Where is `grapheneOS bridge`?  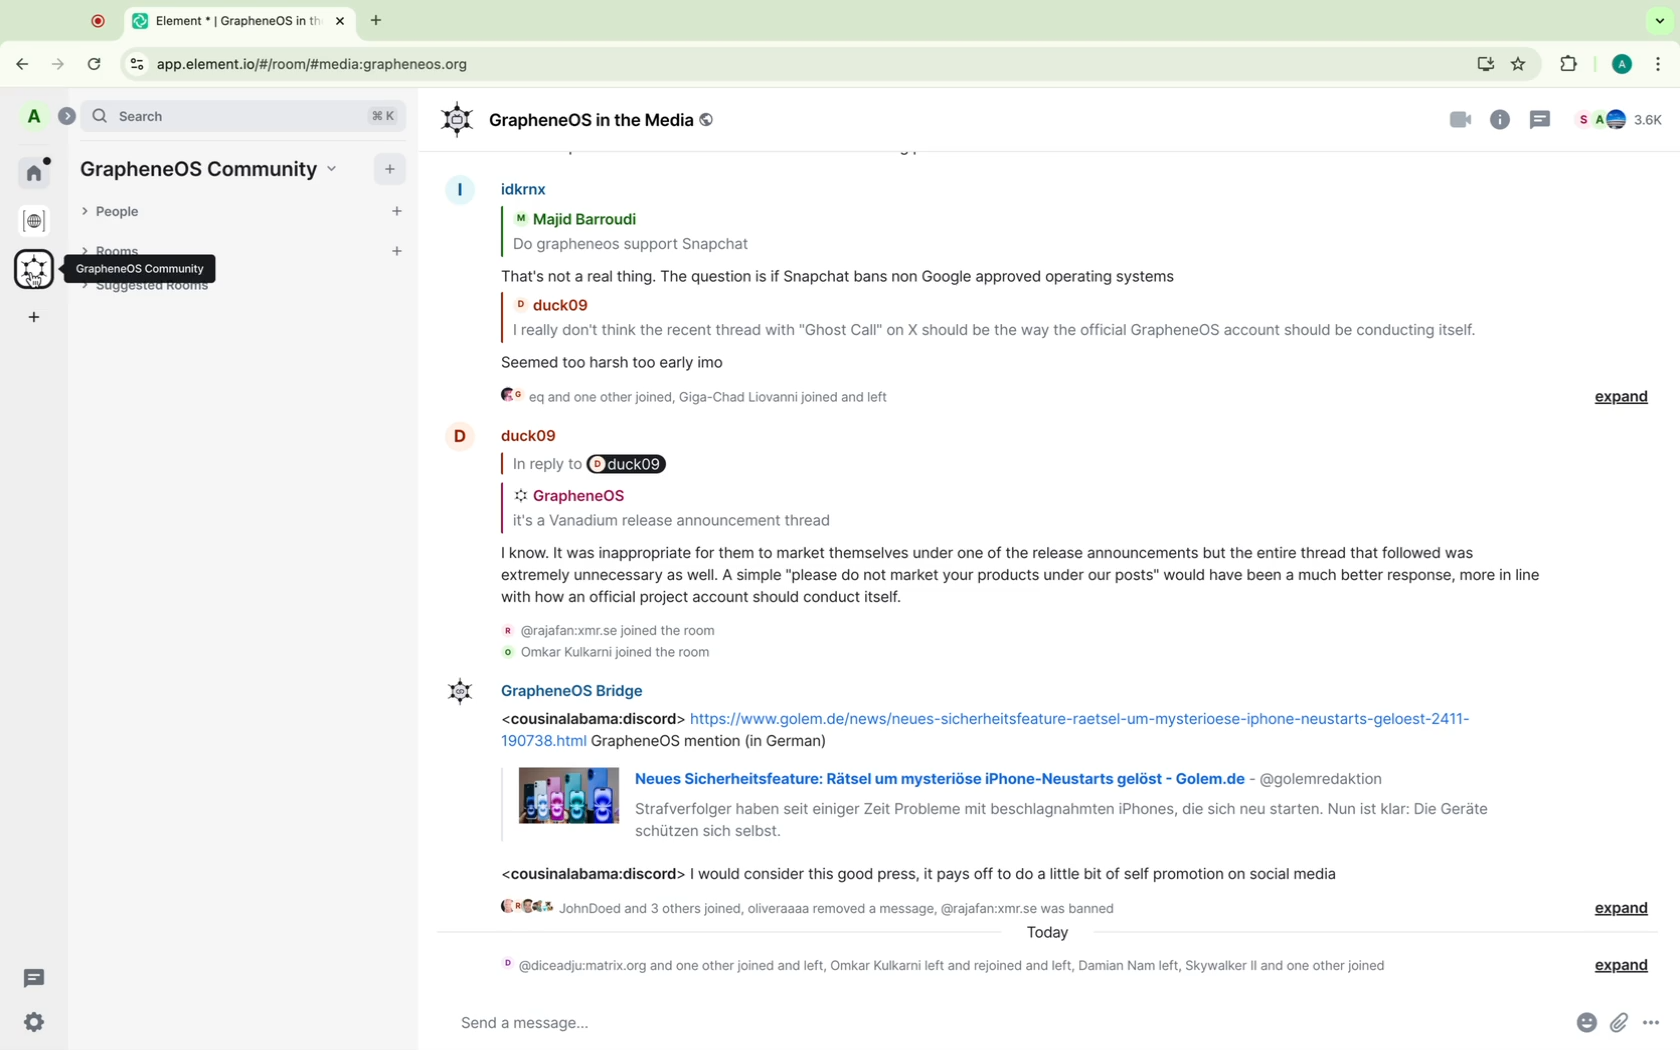 grapheneOS bridge is located at coordinates (572, 687).